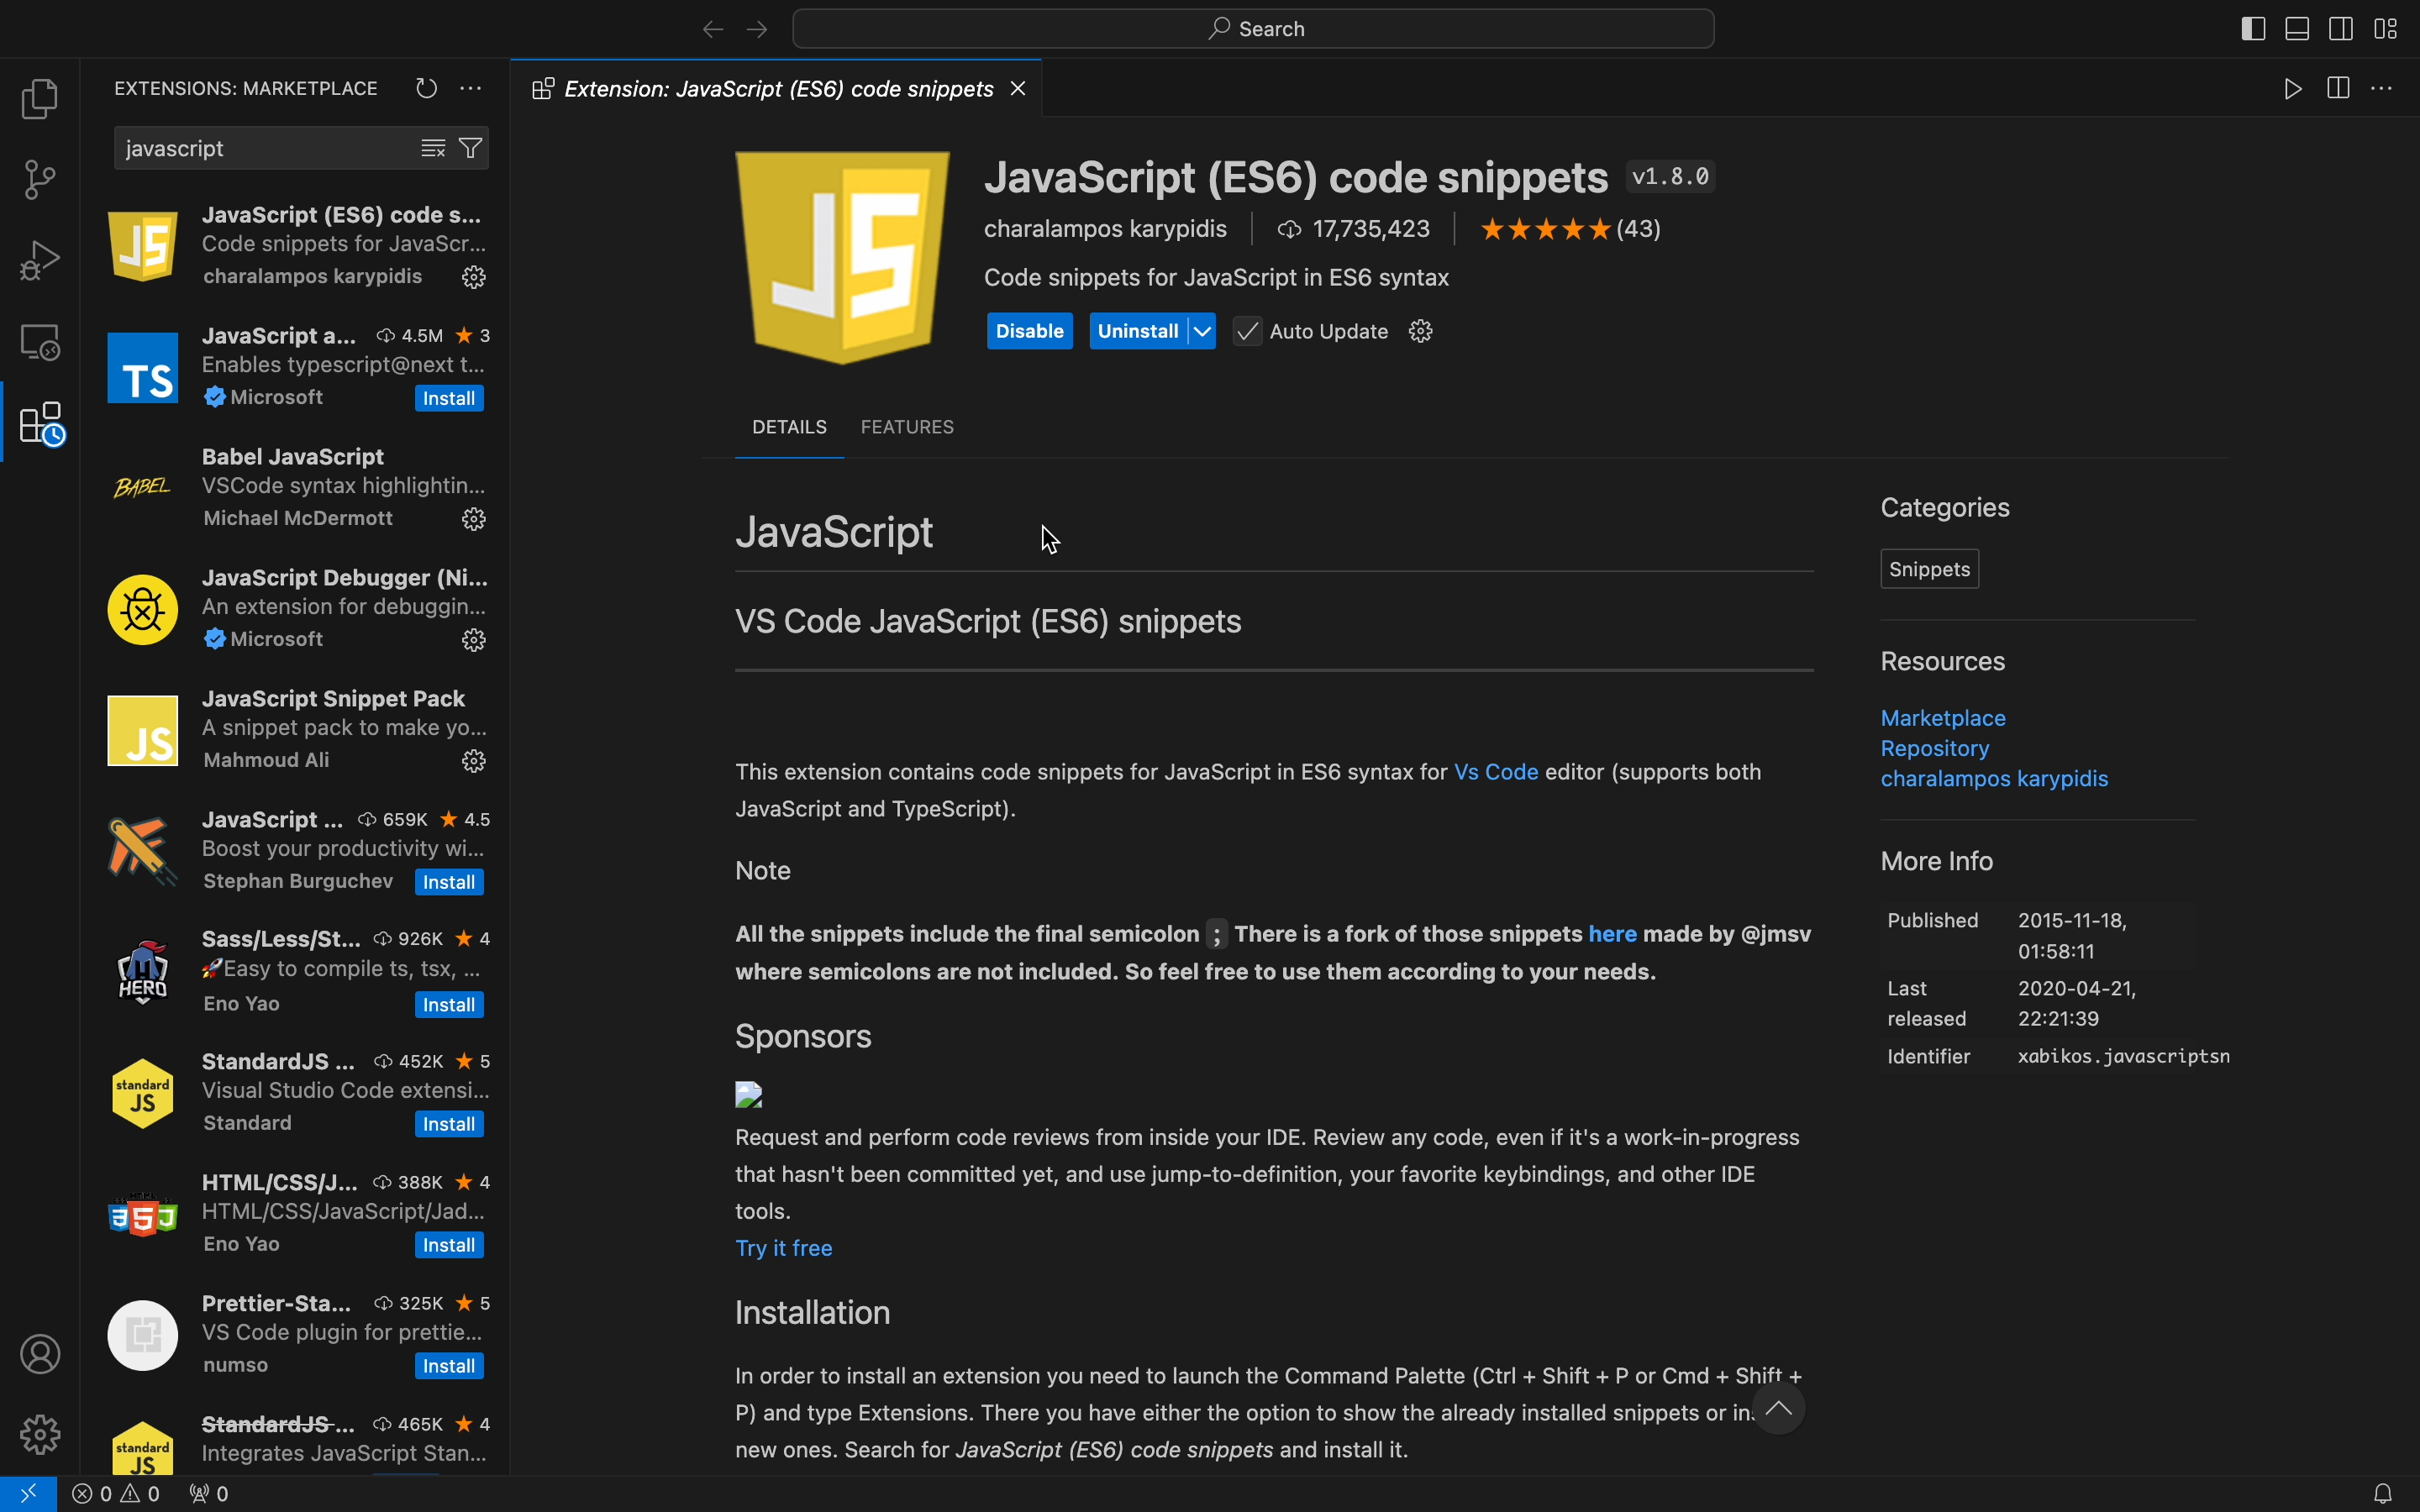  What do you see at coordinates (788, 424) in the screenshot?
I see `DETAILS` at bounding box center [788, 424].